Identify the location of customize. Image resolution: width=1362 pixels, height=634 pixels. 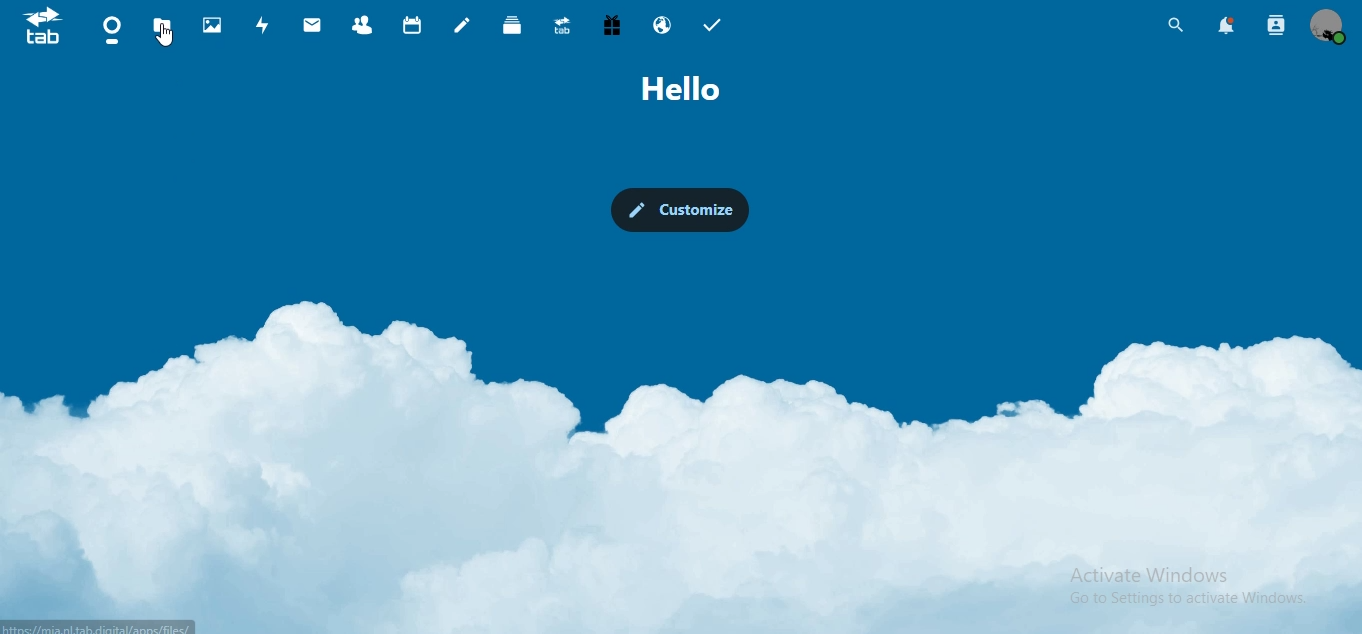
(683, 208).